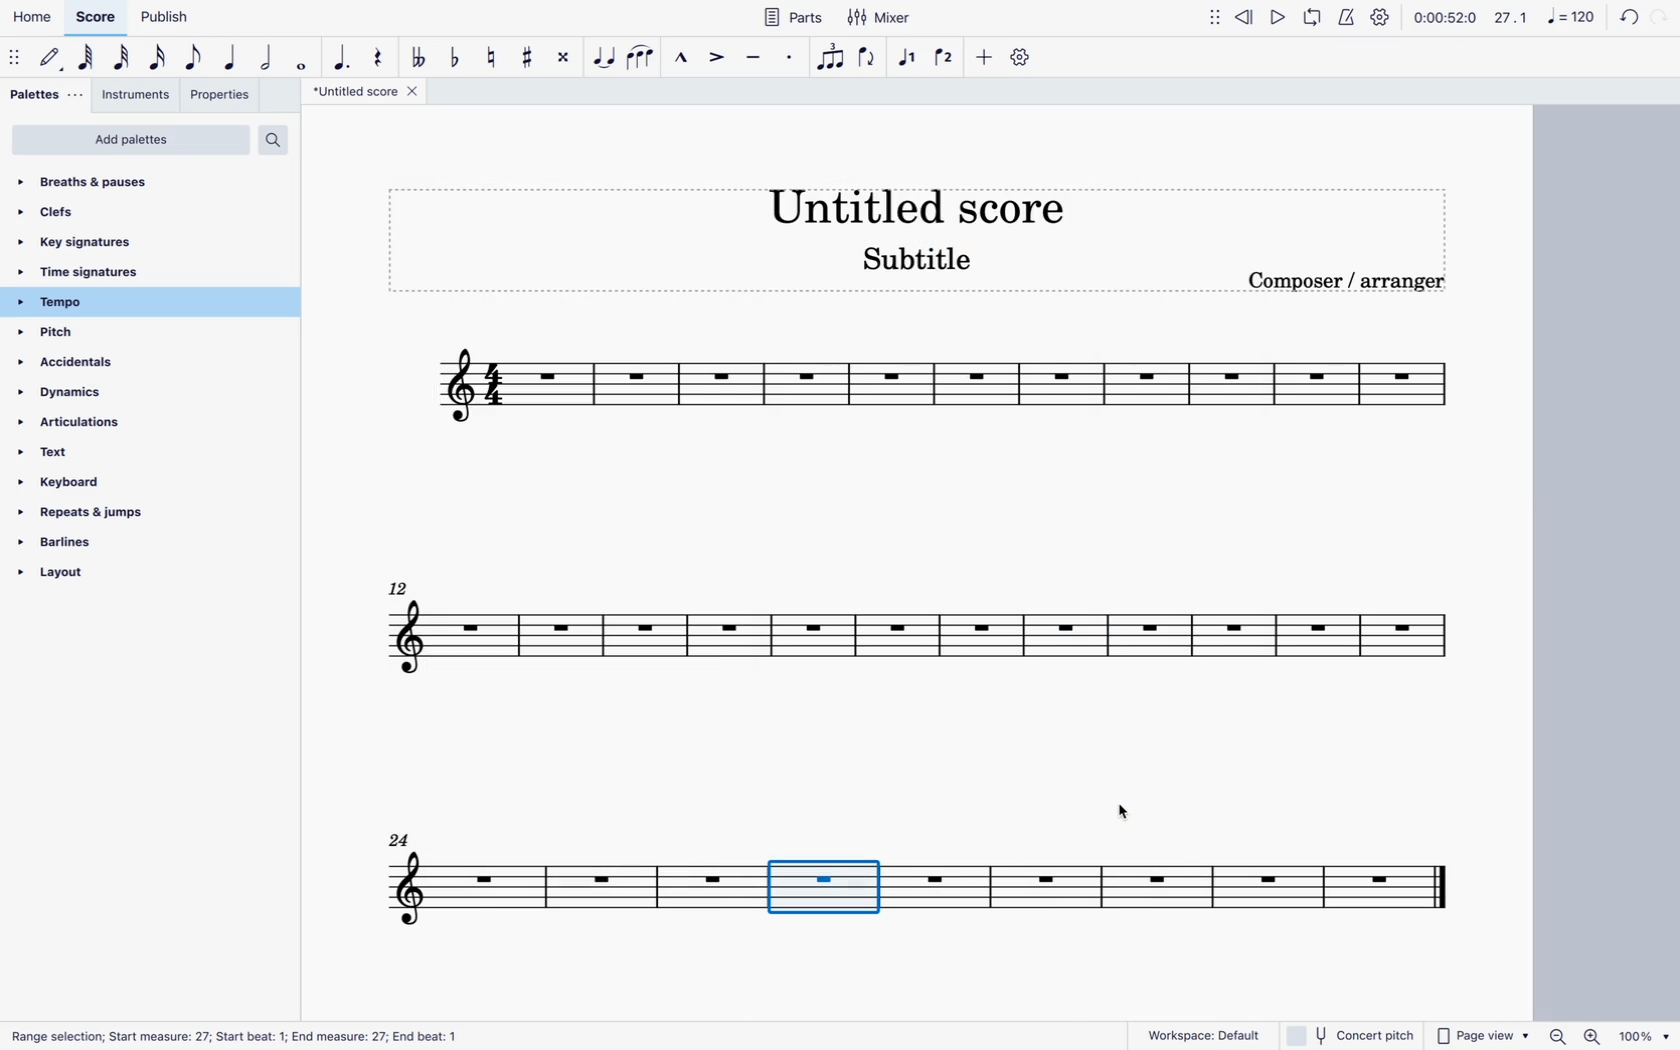 The height and width of the screenshot is (1050, 1680). What do you see at coordinates (267, 57) in the screenshot?
I see `double note` at bounding box center [267, 57].